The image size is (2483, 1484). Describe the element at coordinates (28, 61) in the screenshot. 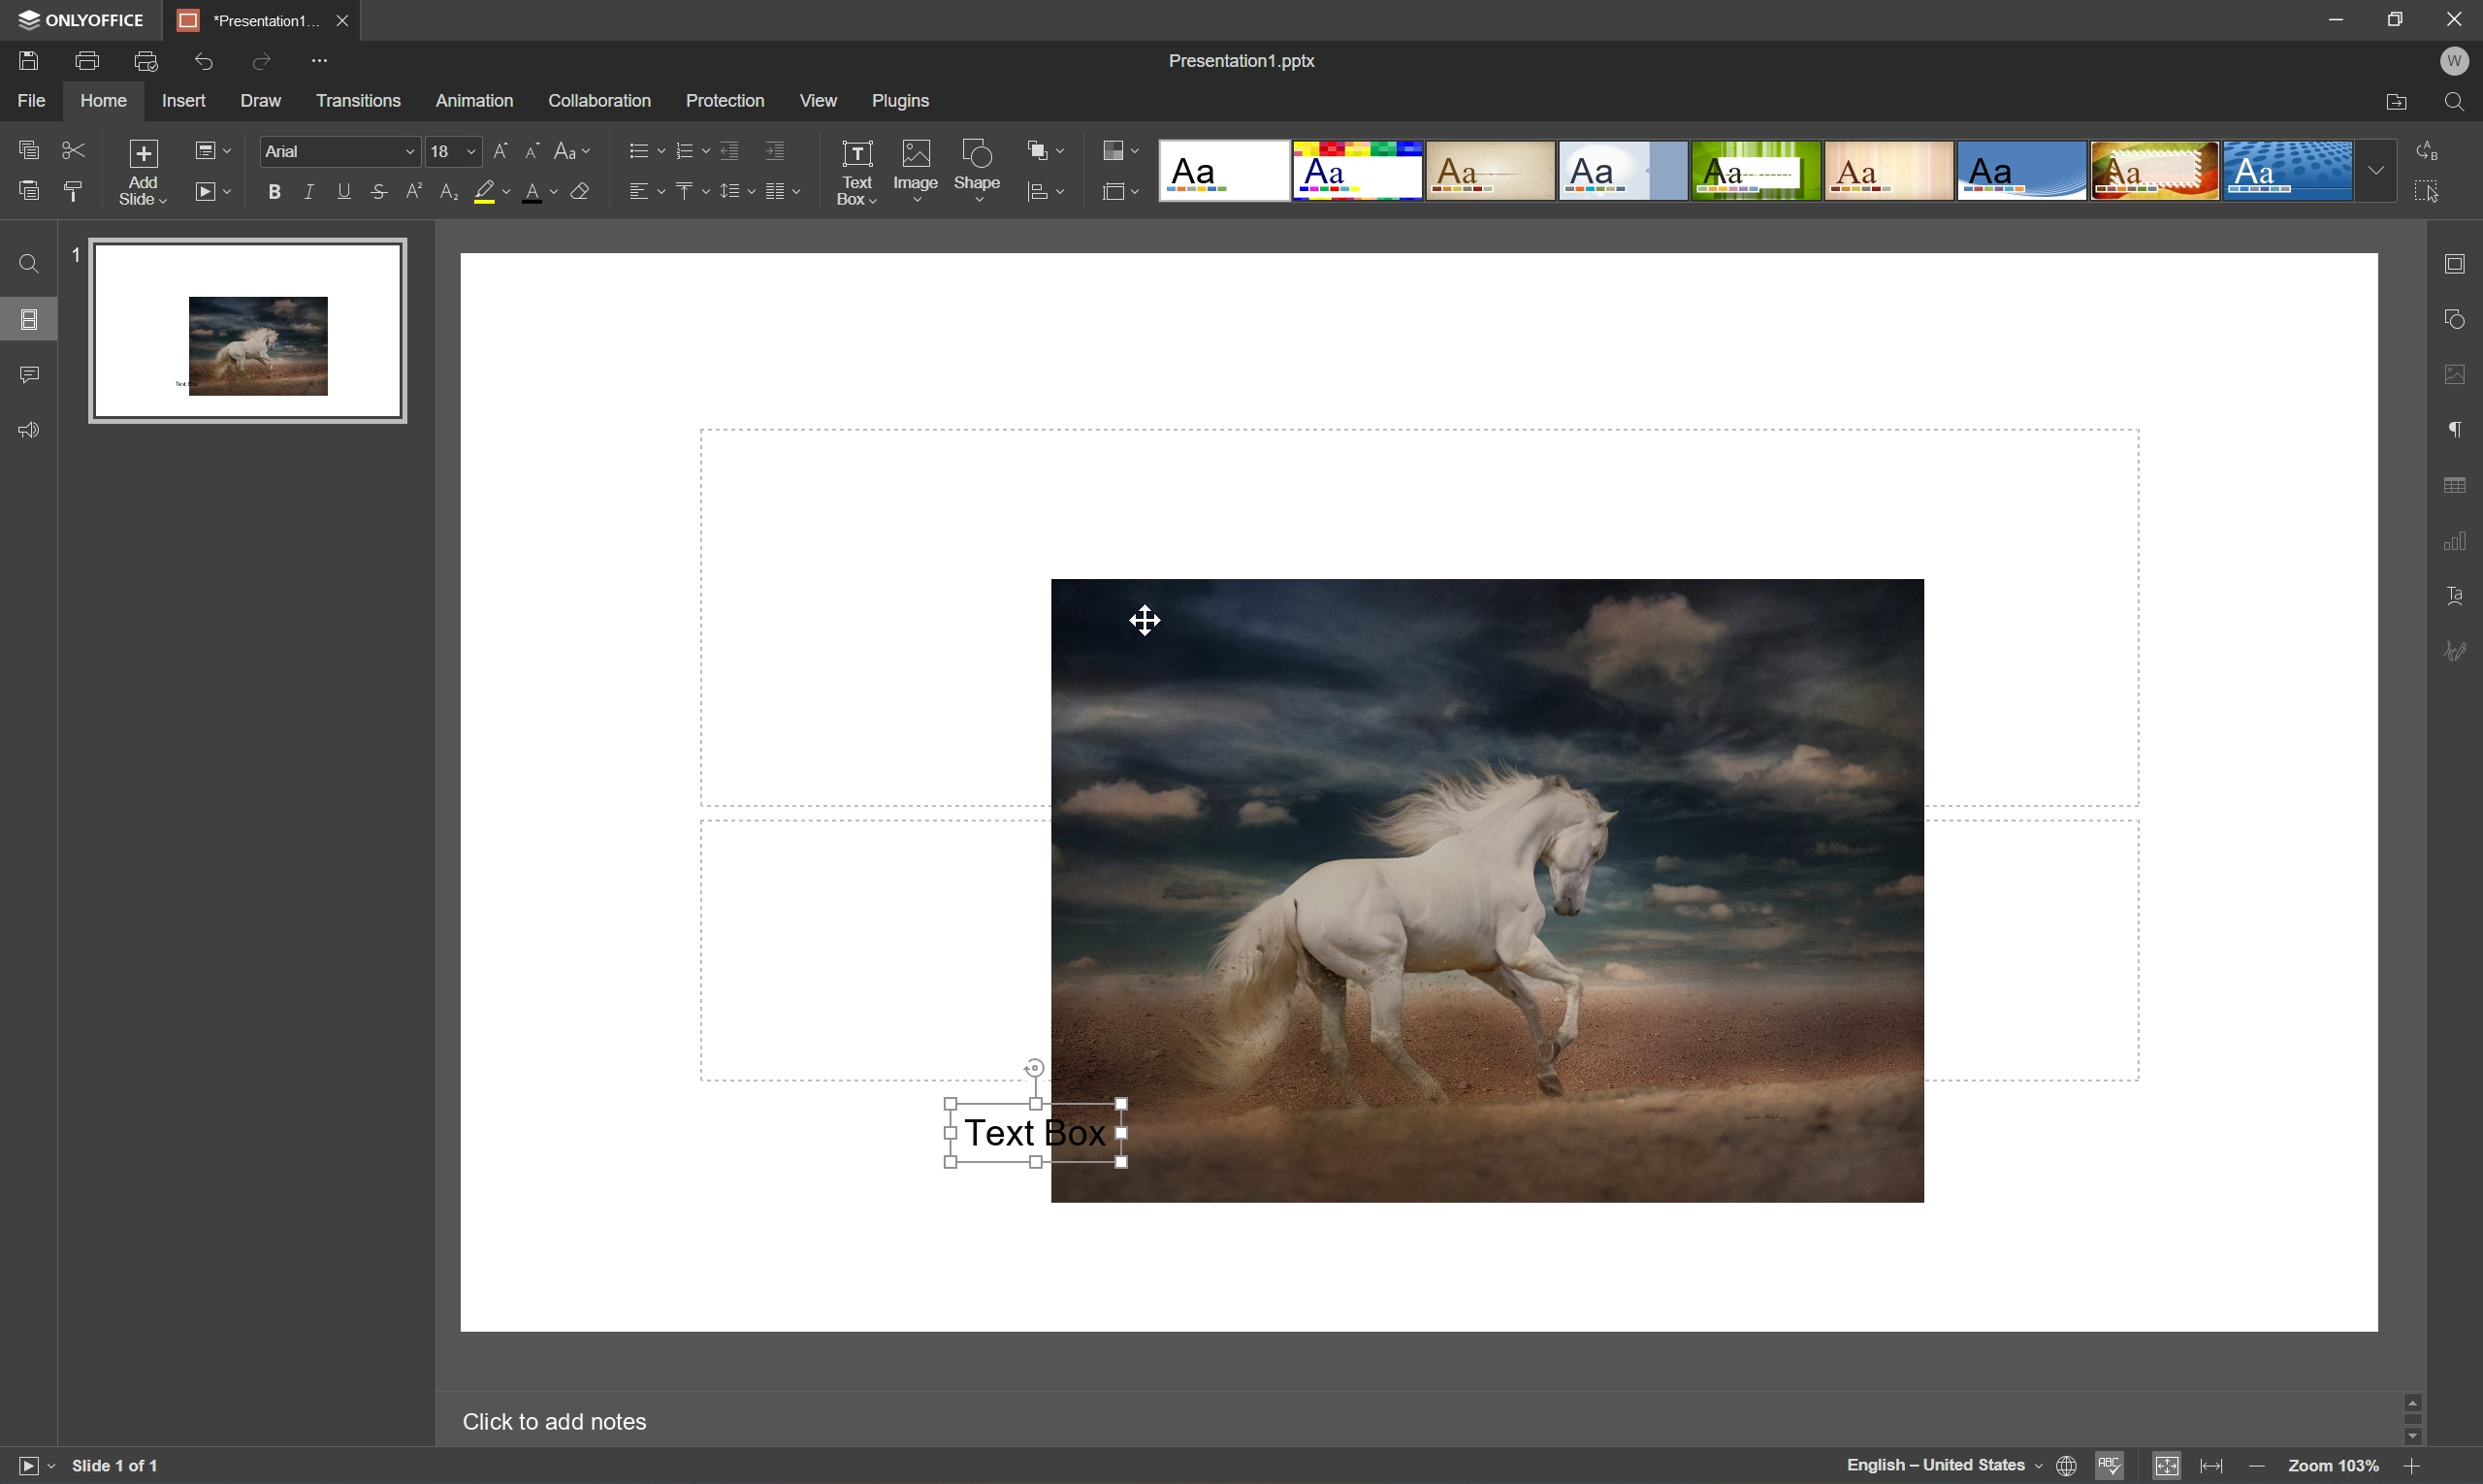

I see `Save` at that location.